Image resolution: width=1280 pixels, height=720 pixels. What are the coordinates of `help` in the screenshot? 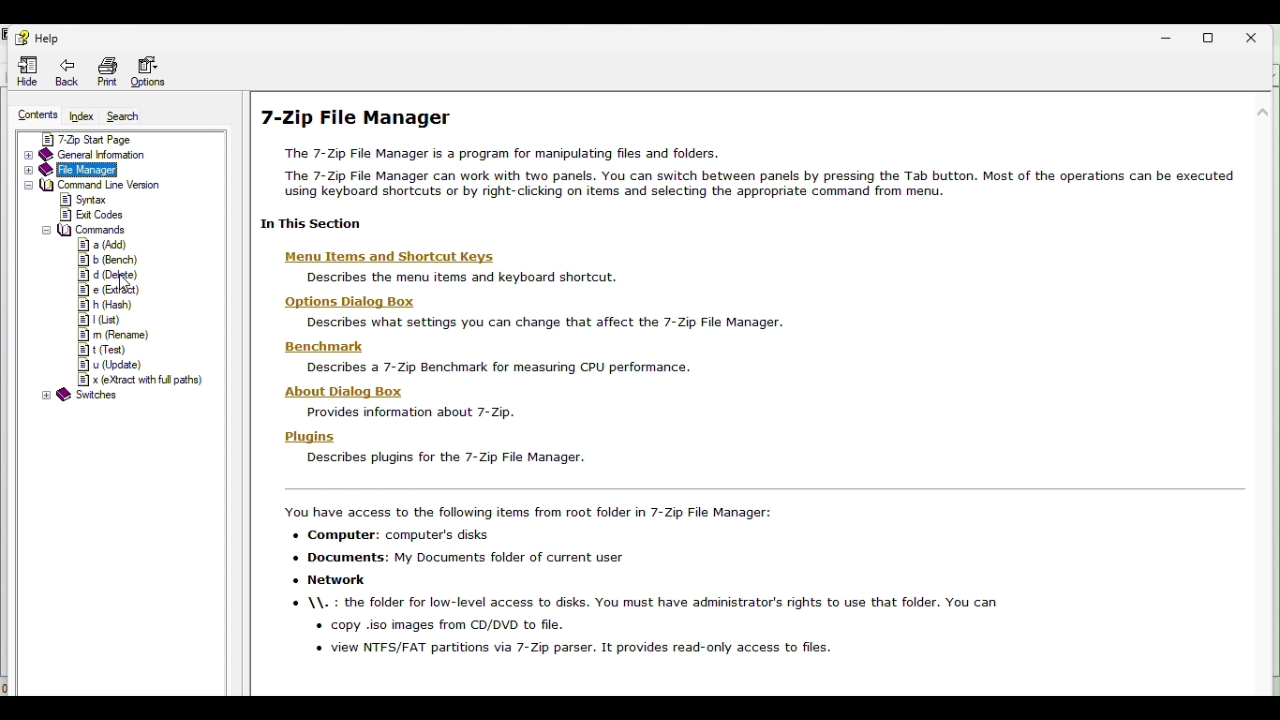 It's located at (38, 38).